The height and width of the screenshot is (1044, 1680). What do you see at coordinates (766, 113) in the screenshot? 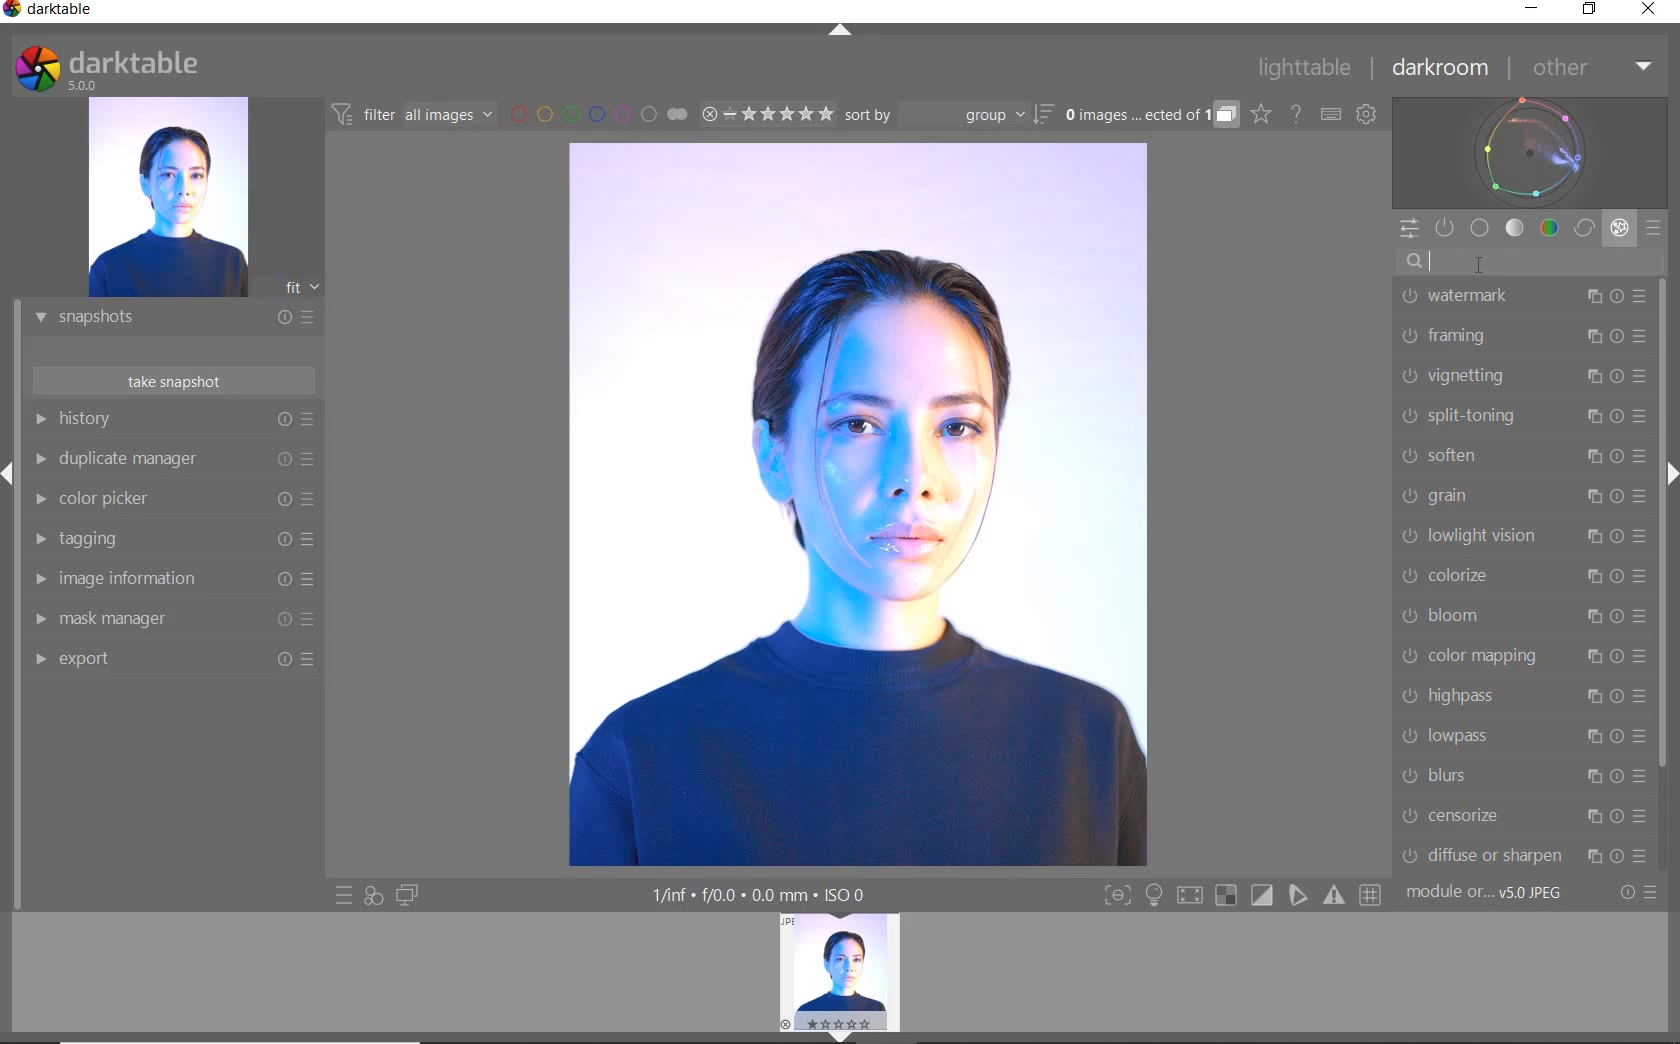
I see `RANGE RATING OF SELECTED IMAGES` at bounding box center [766, 113].